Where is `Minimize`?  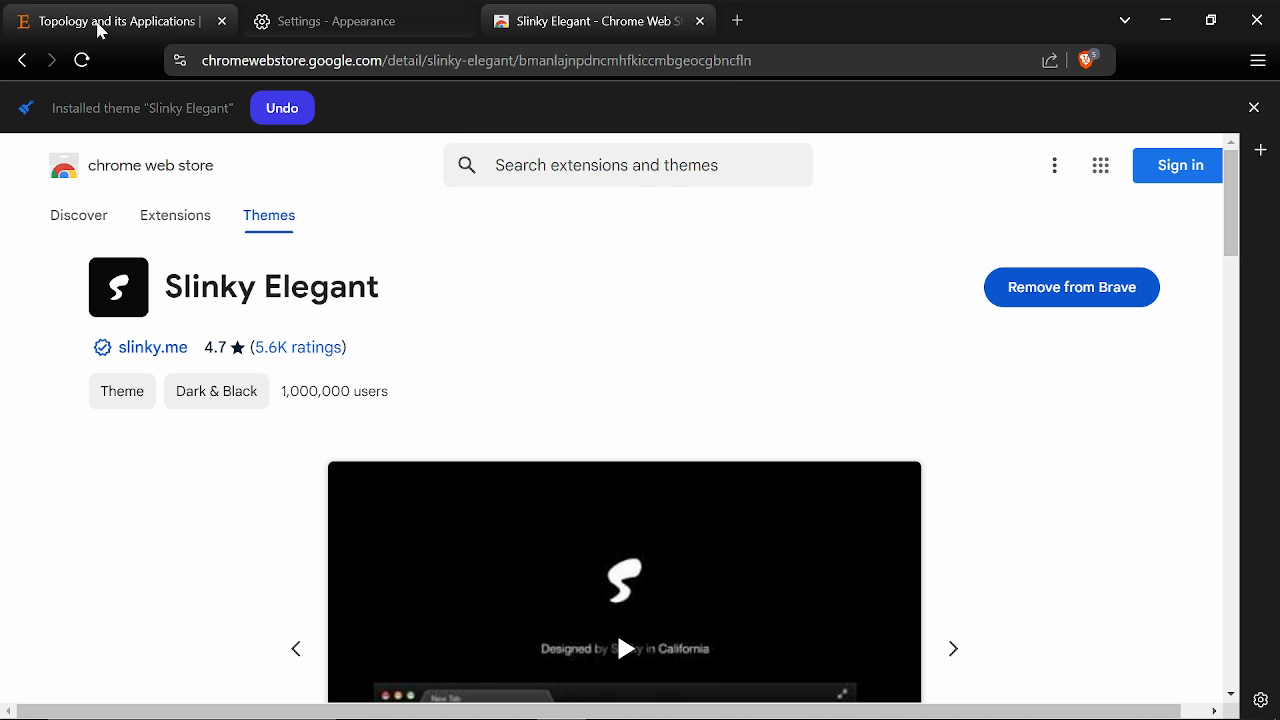
Minimize is located at coordinates (1166, 22).